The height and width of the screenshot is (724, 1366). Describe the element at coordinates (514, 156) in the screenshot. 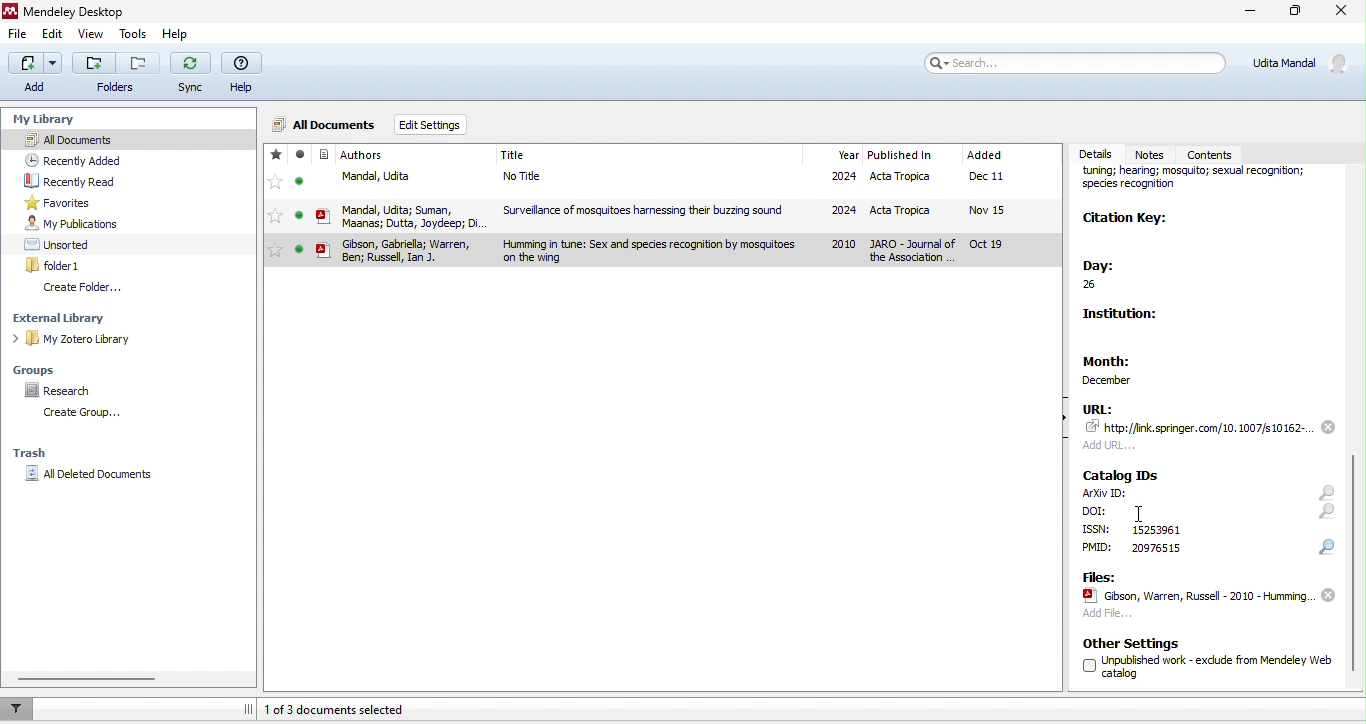

I see `journal title` at that location.